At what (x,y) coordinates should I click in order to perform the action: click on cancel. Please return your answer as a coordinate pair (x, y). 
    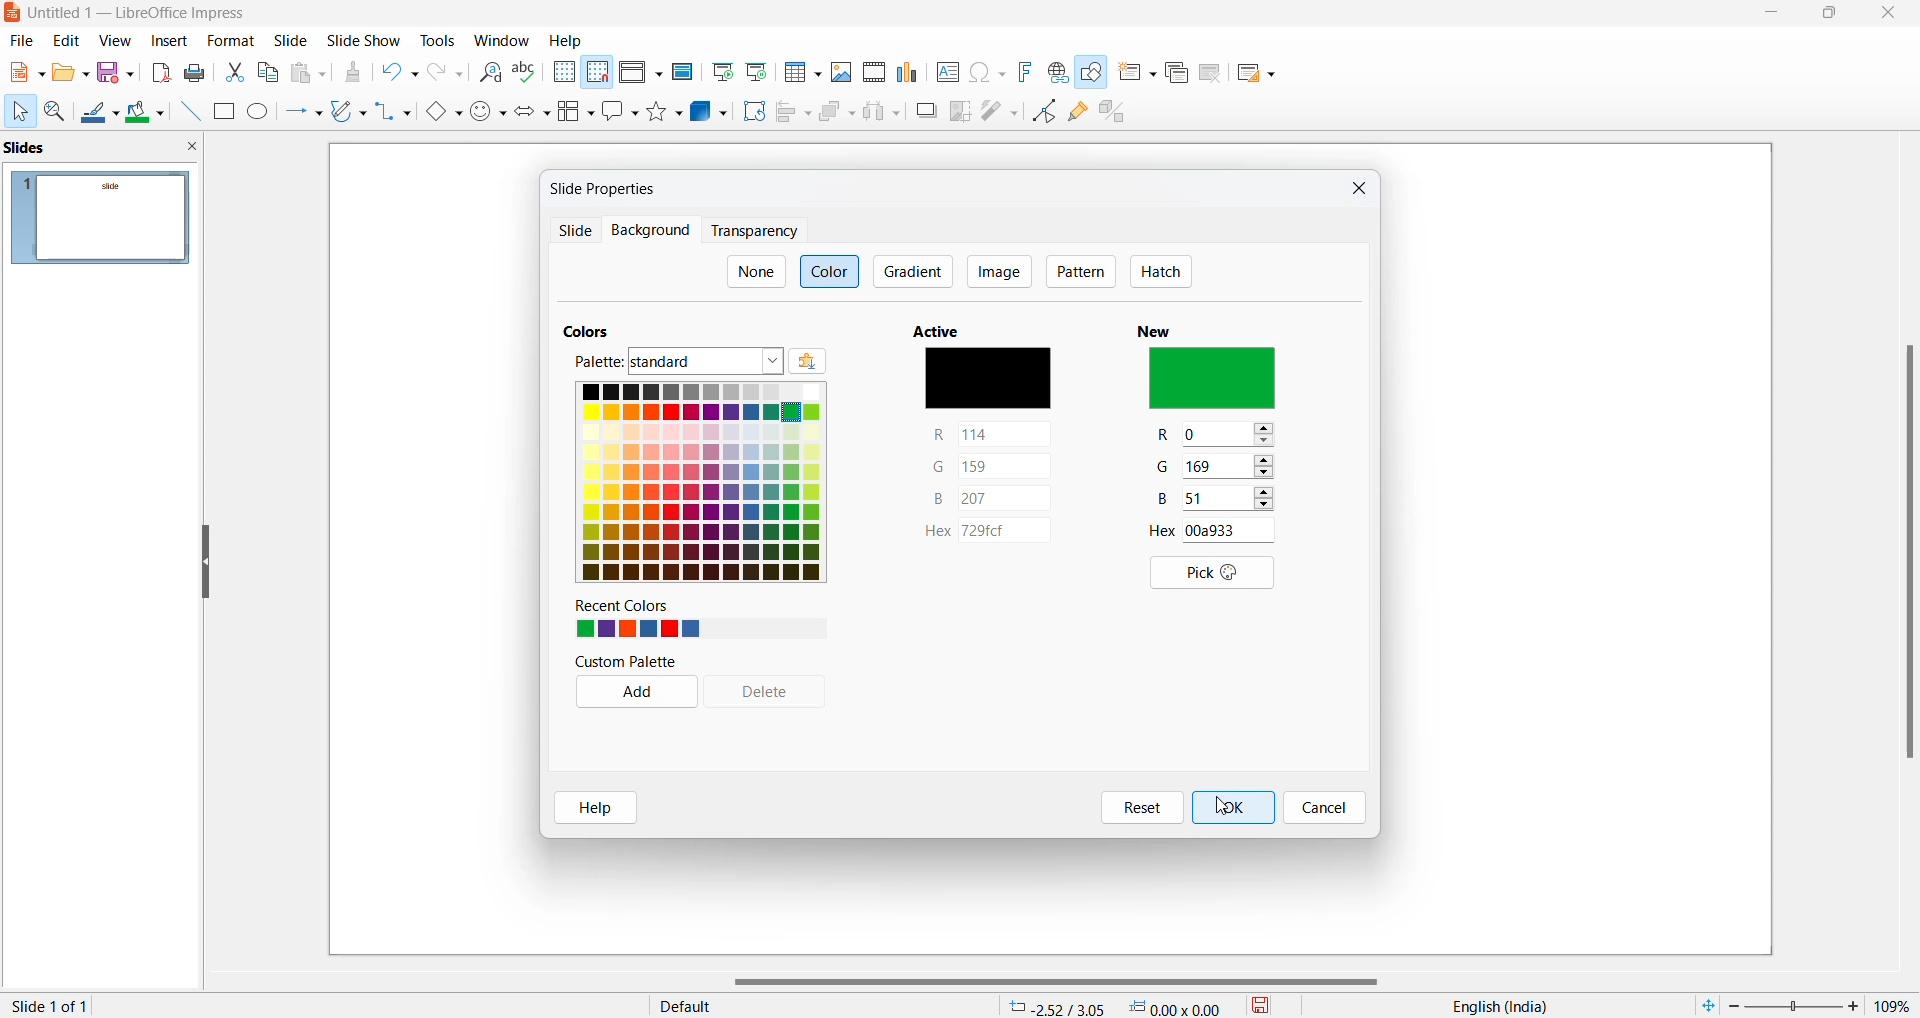
    Looking at the image, I should click on (1324, 809).